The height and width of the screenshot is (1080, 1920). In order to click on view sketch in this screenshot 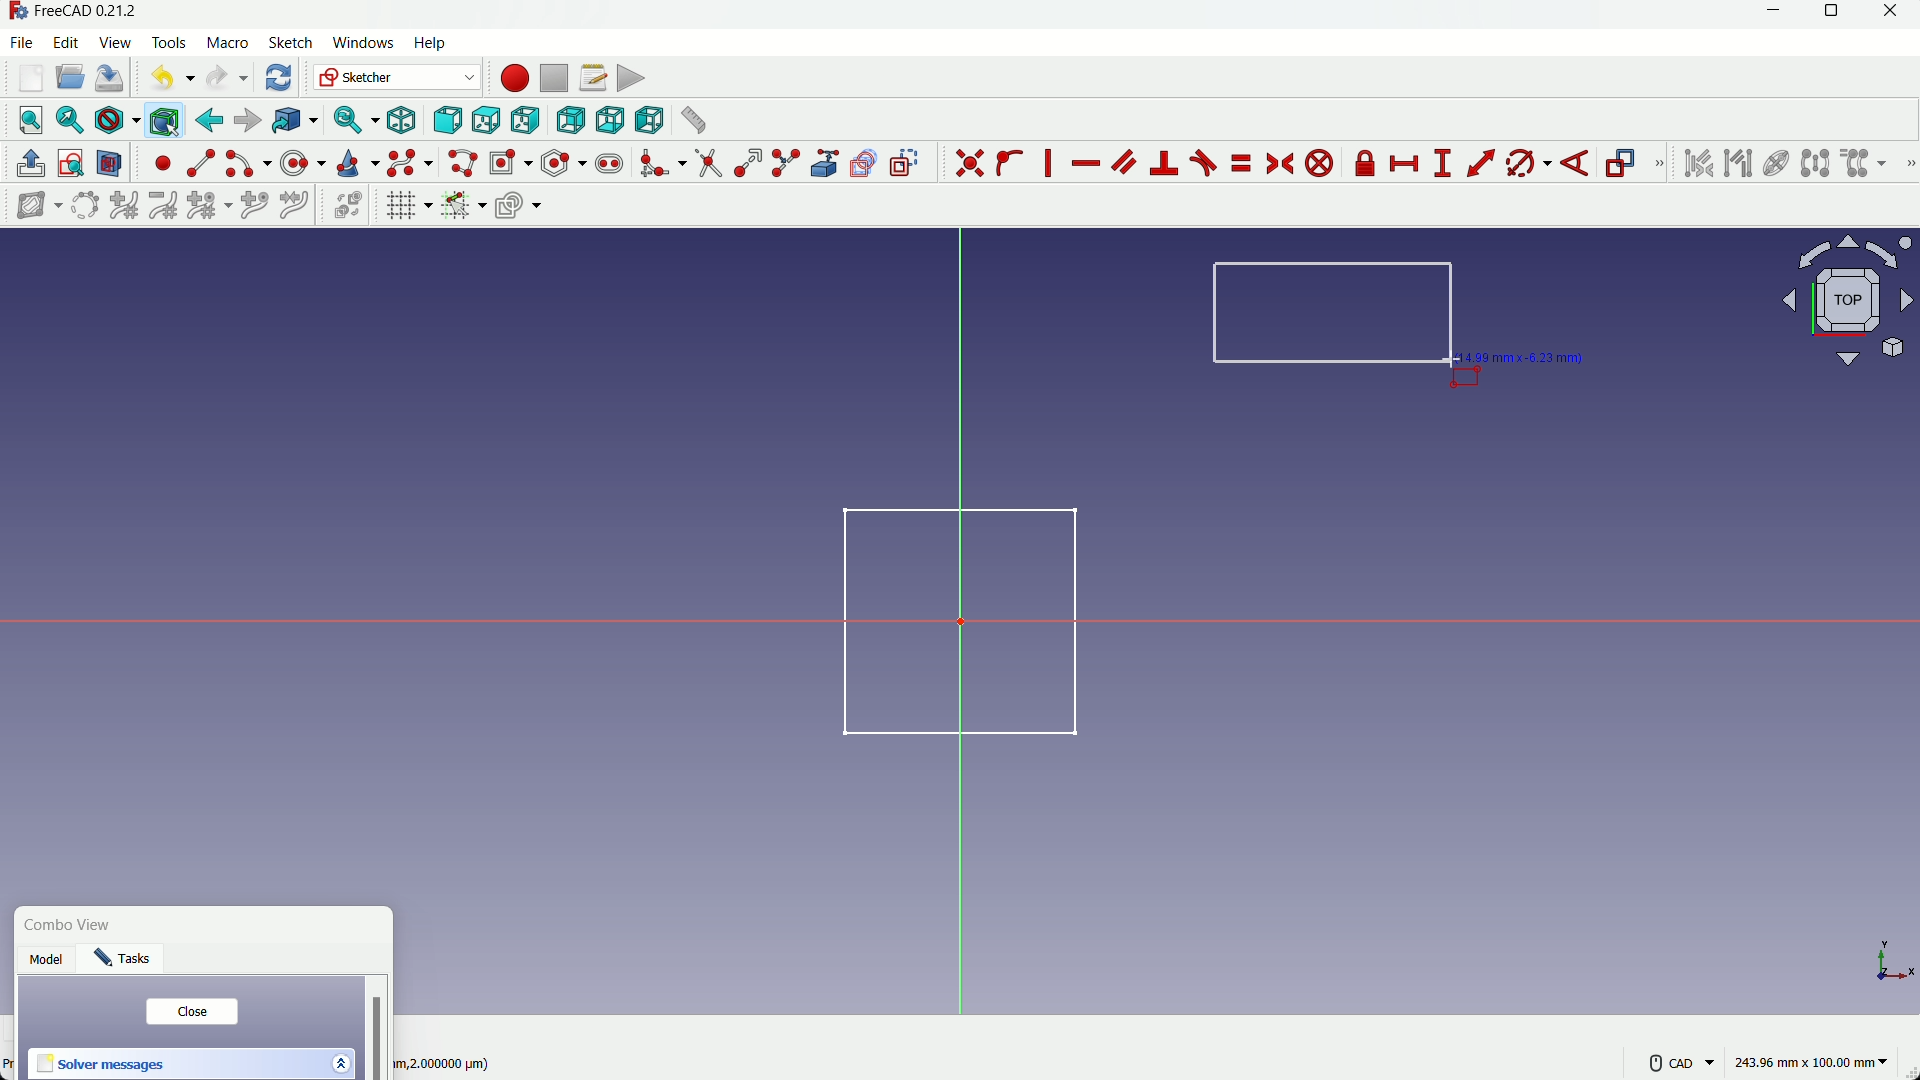, I will do `click(72, 165)`.